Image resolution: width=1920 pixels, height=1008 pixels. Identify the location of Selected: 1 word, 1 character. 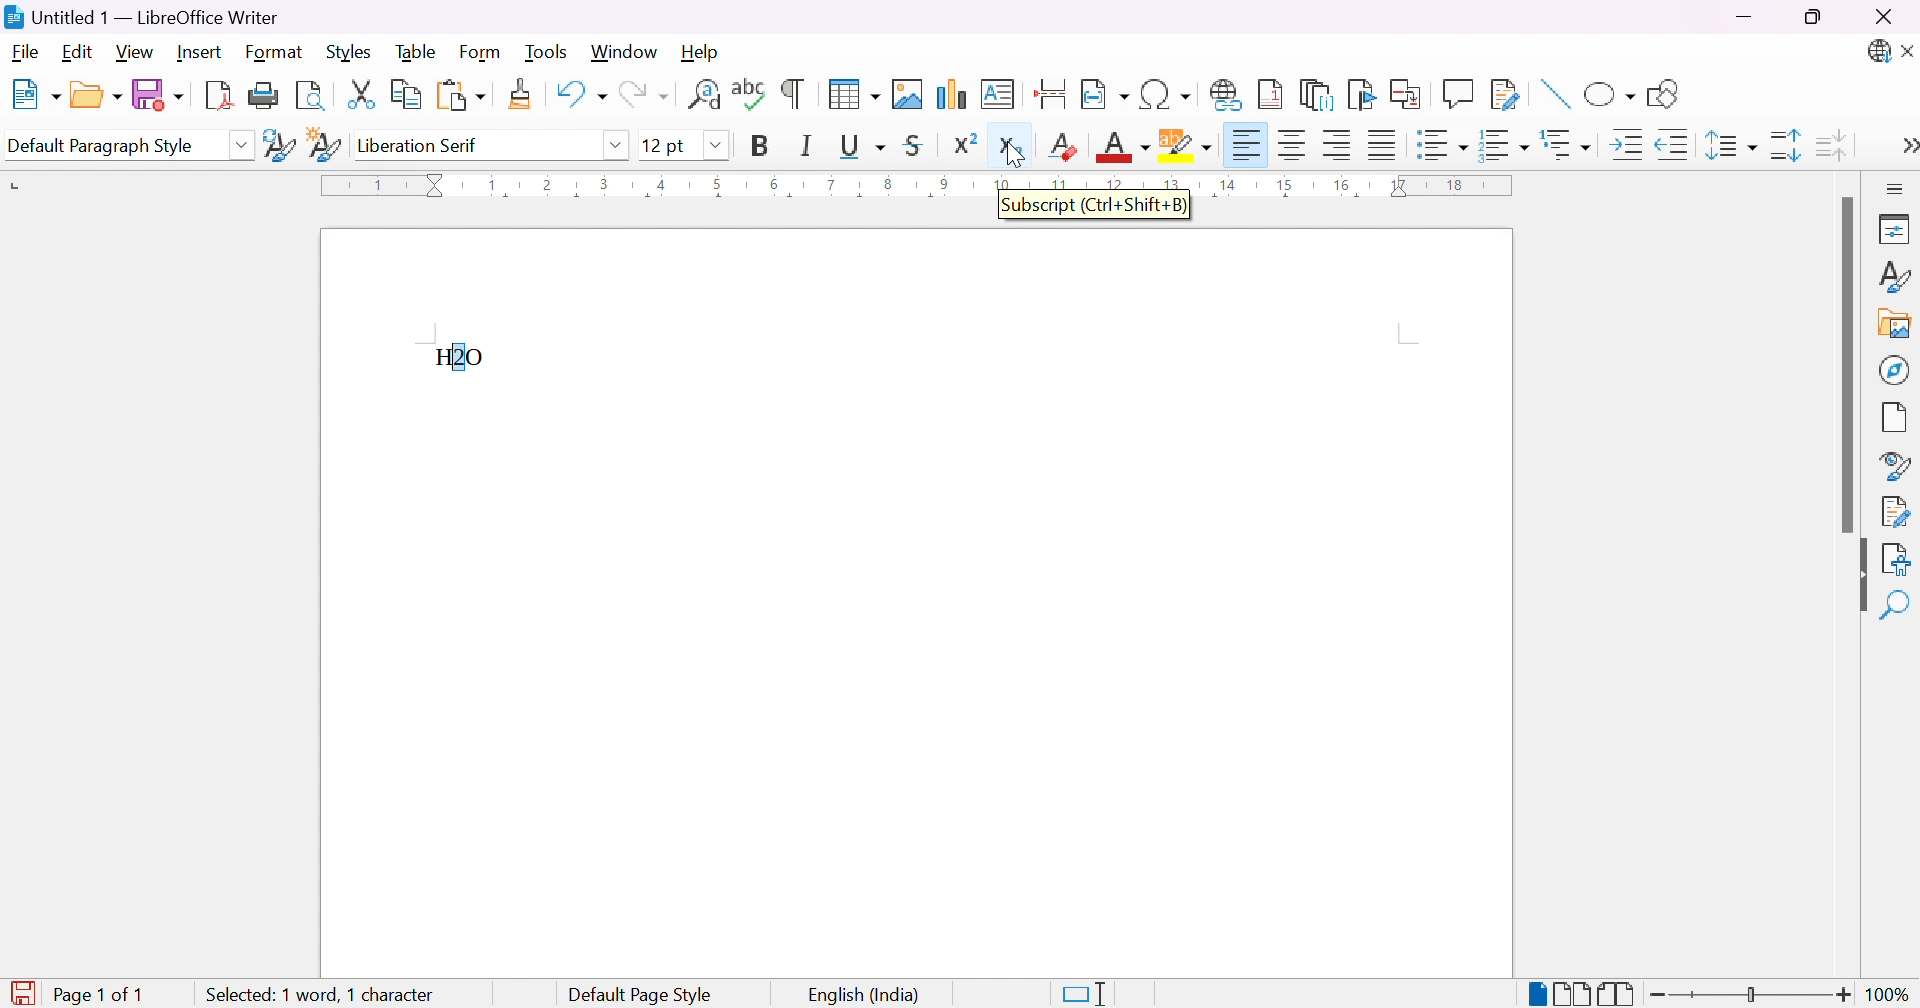
(321, 991).